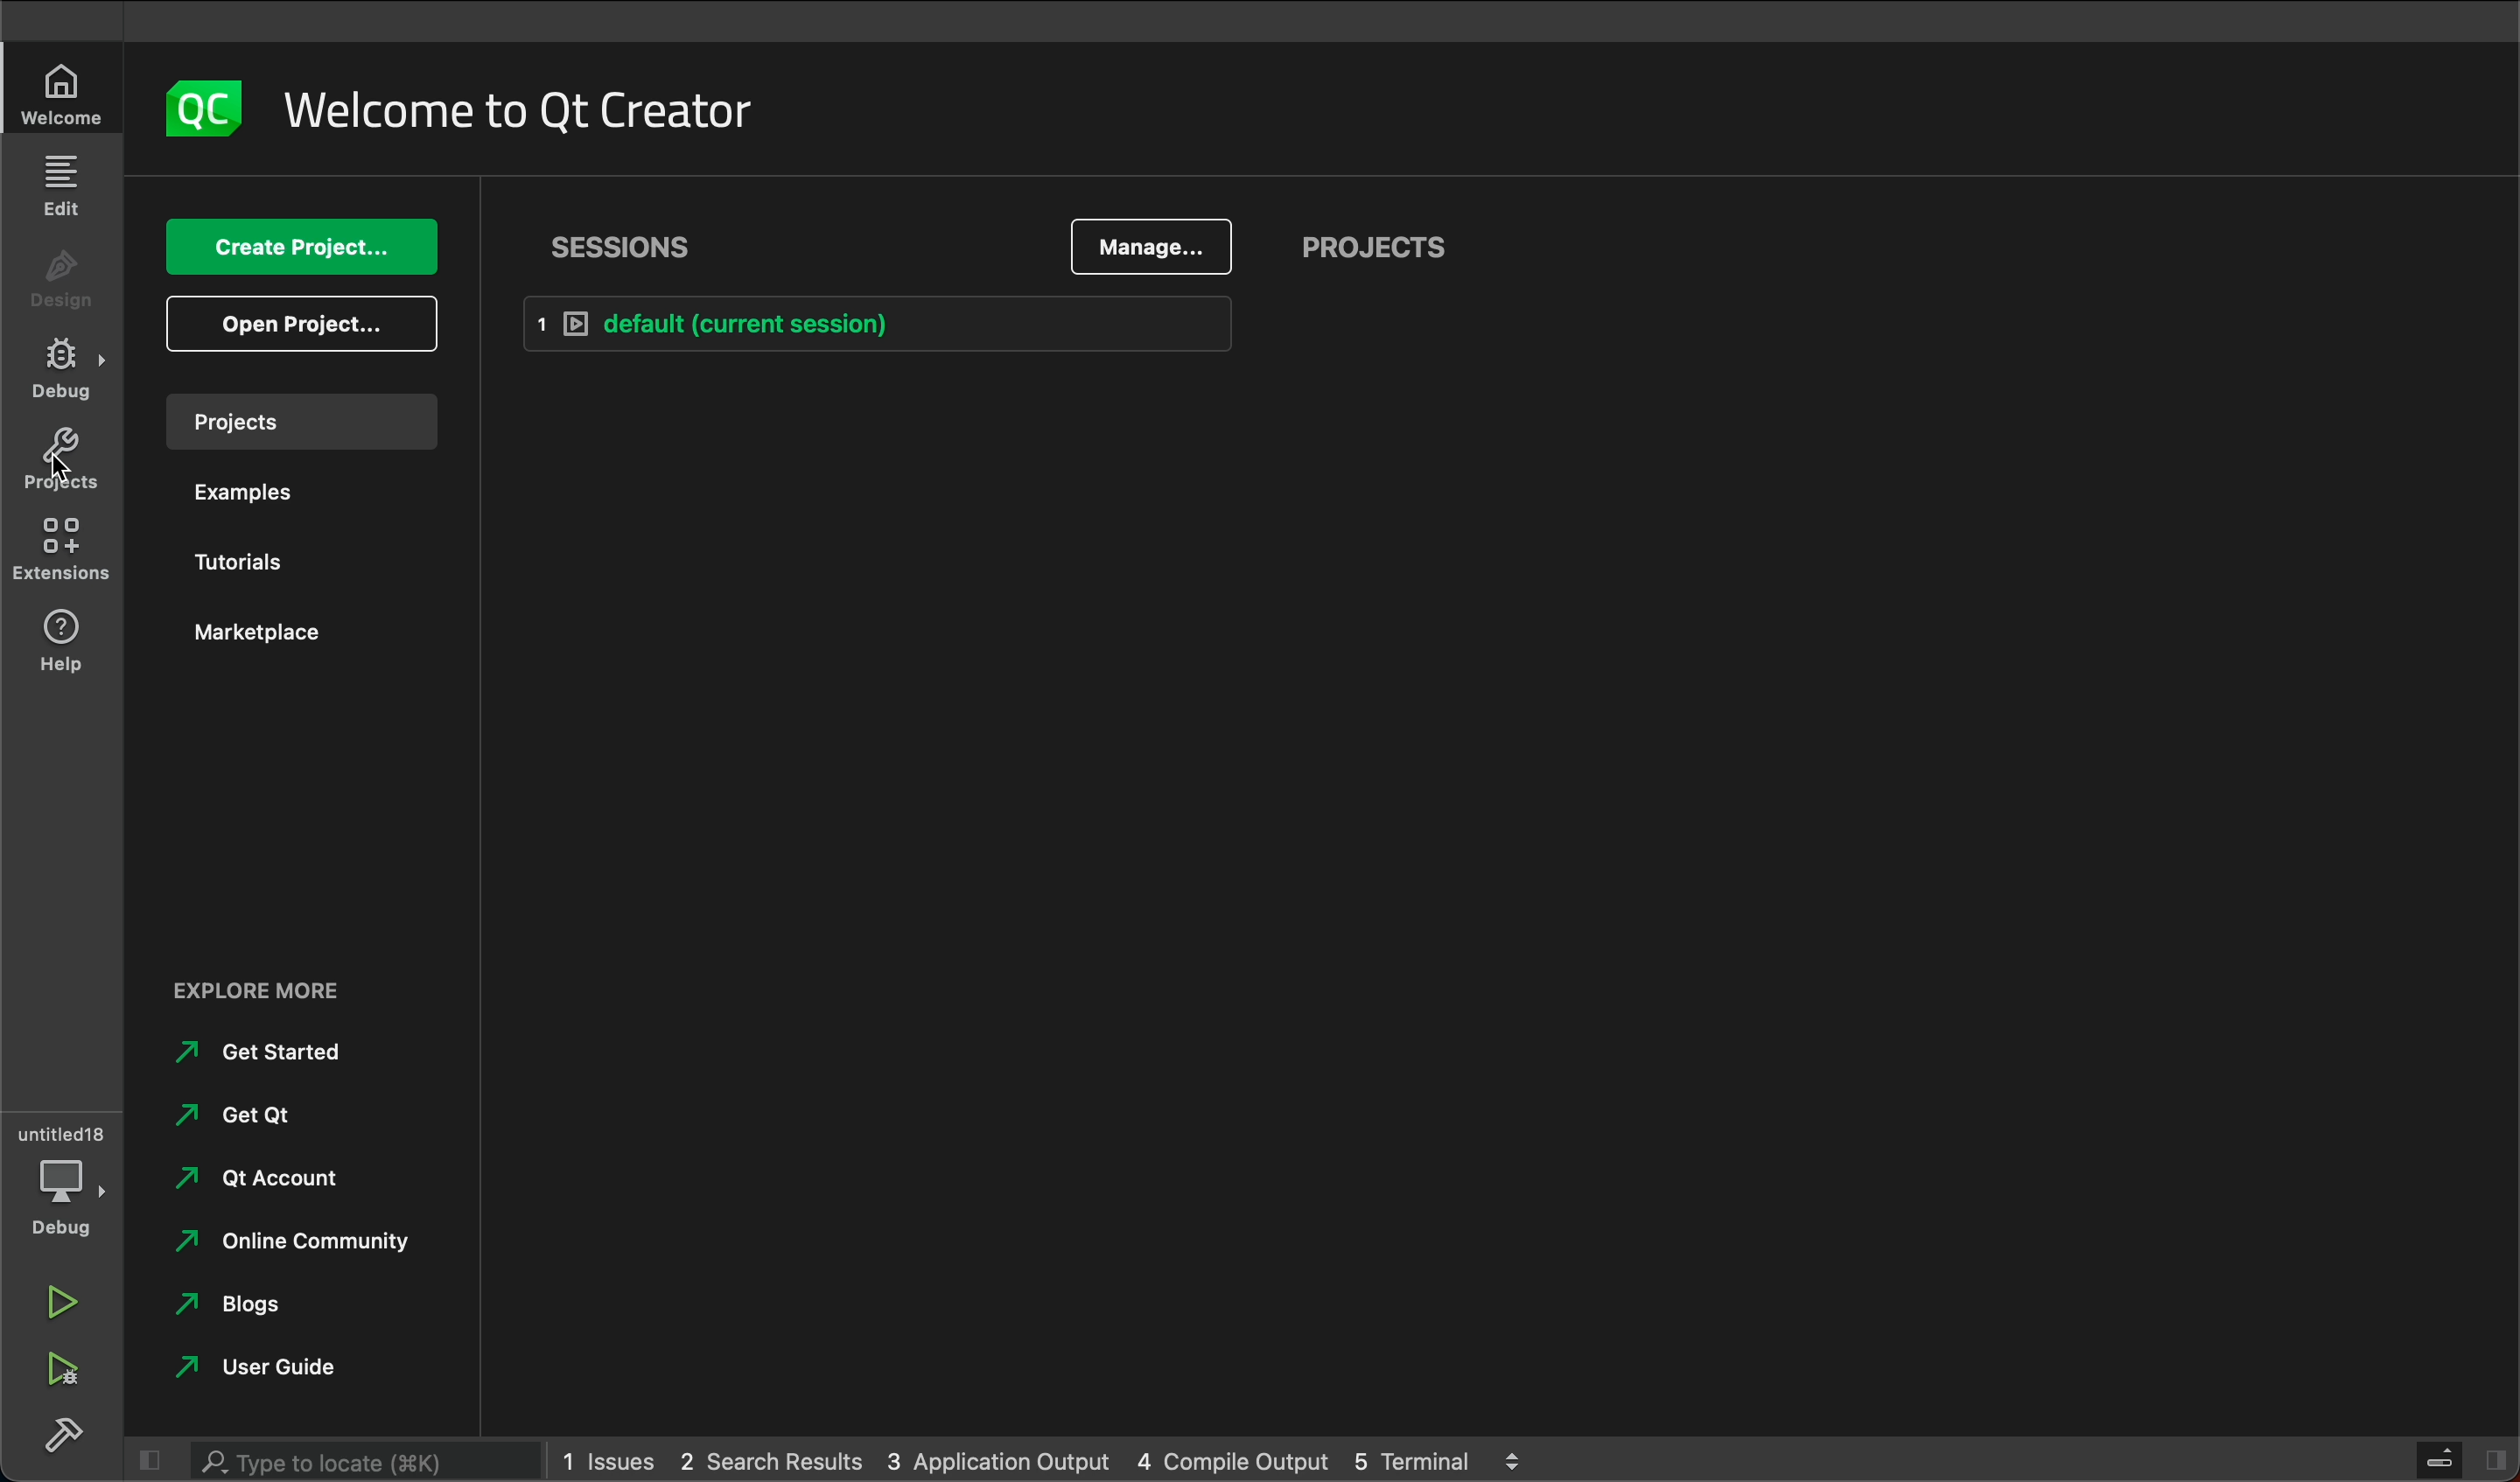 The image size is (2520, 1482). Describe the element at coordinates (361, 1458) in the screenshot. I see `search bar` at that location.